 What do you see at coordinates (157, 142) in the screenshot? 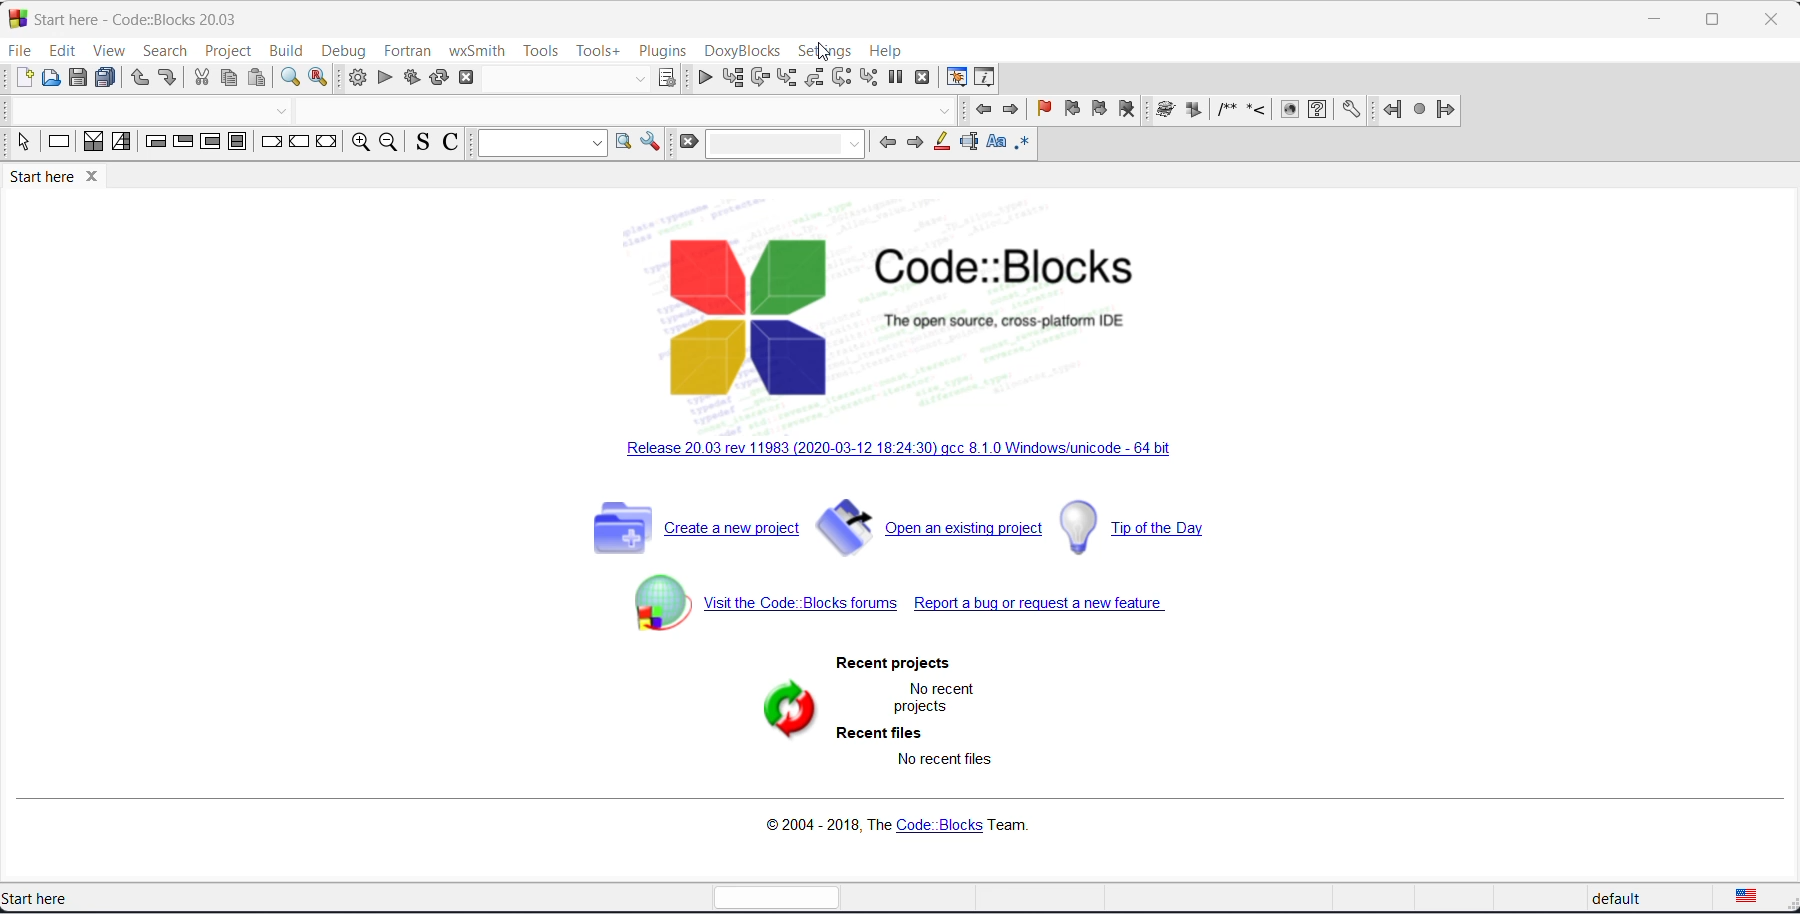
I see `entry condition loop` at bounding box center [157, 142].